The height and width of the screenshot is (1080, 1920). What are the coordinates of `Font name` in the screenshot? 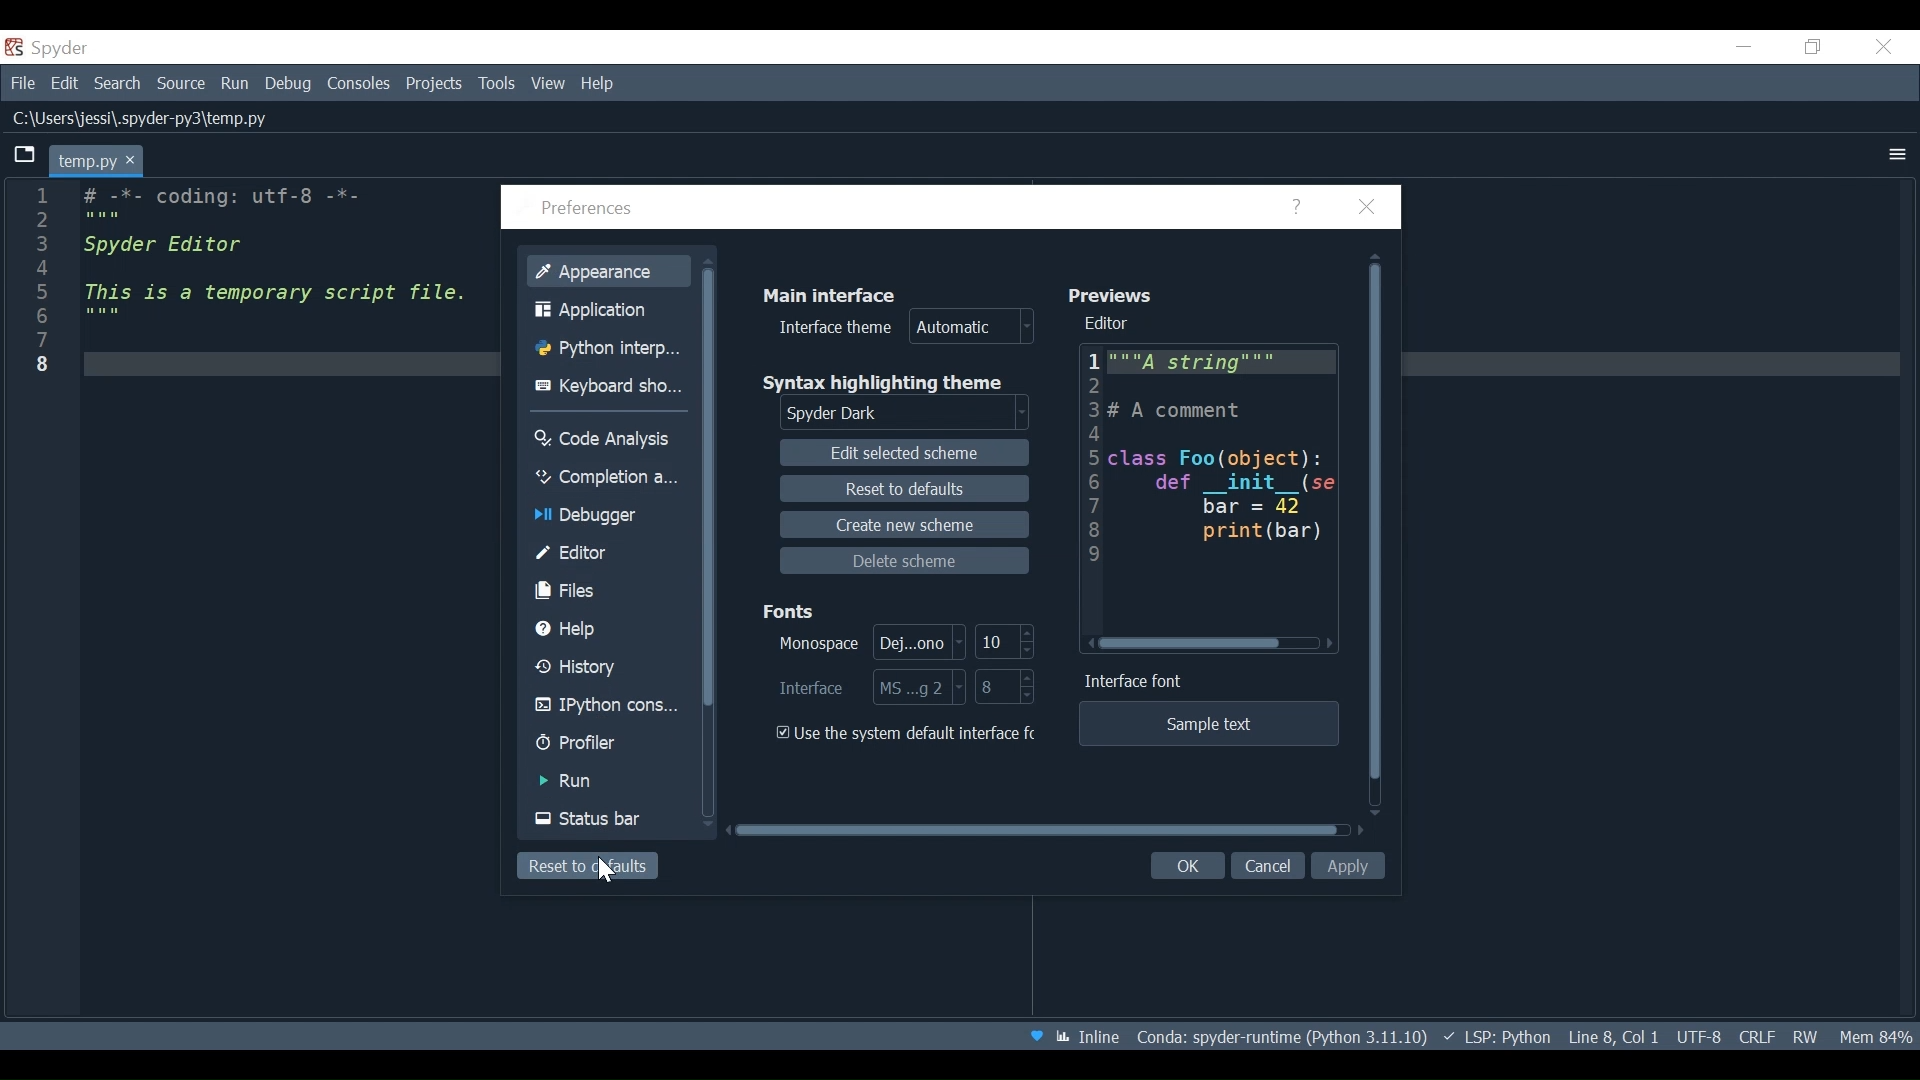 It's located at (866, 641).